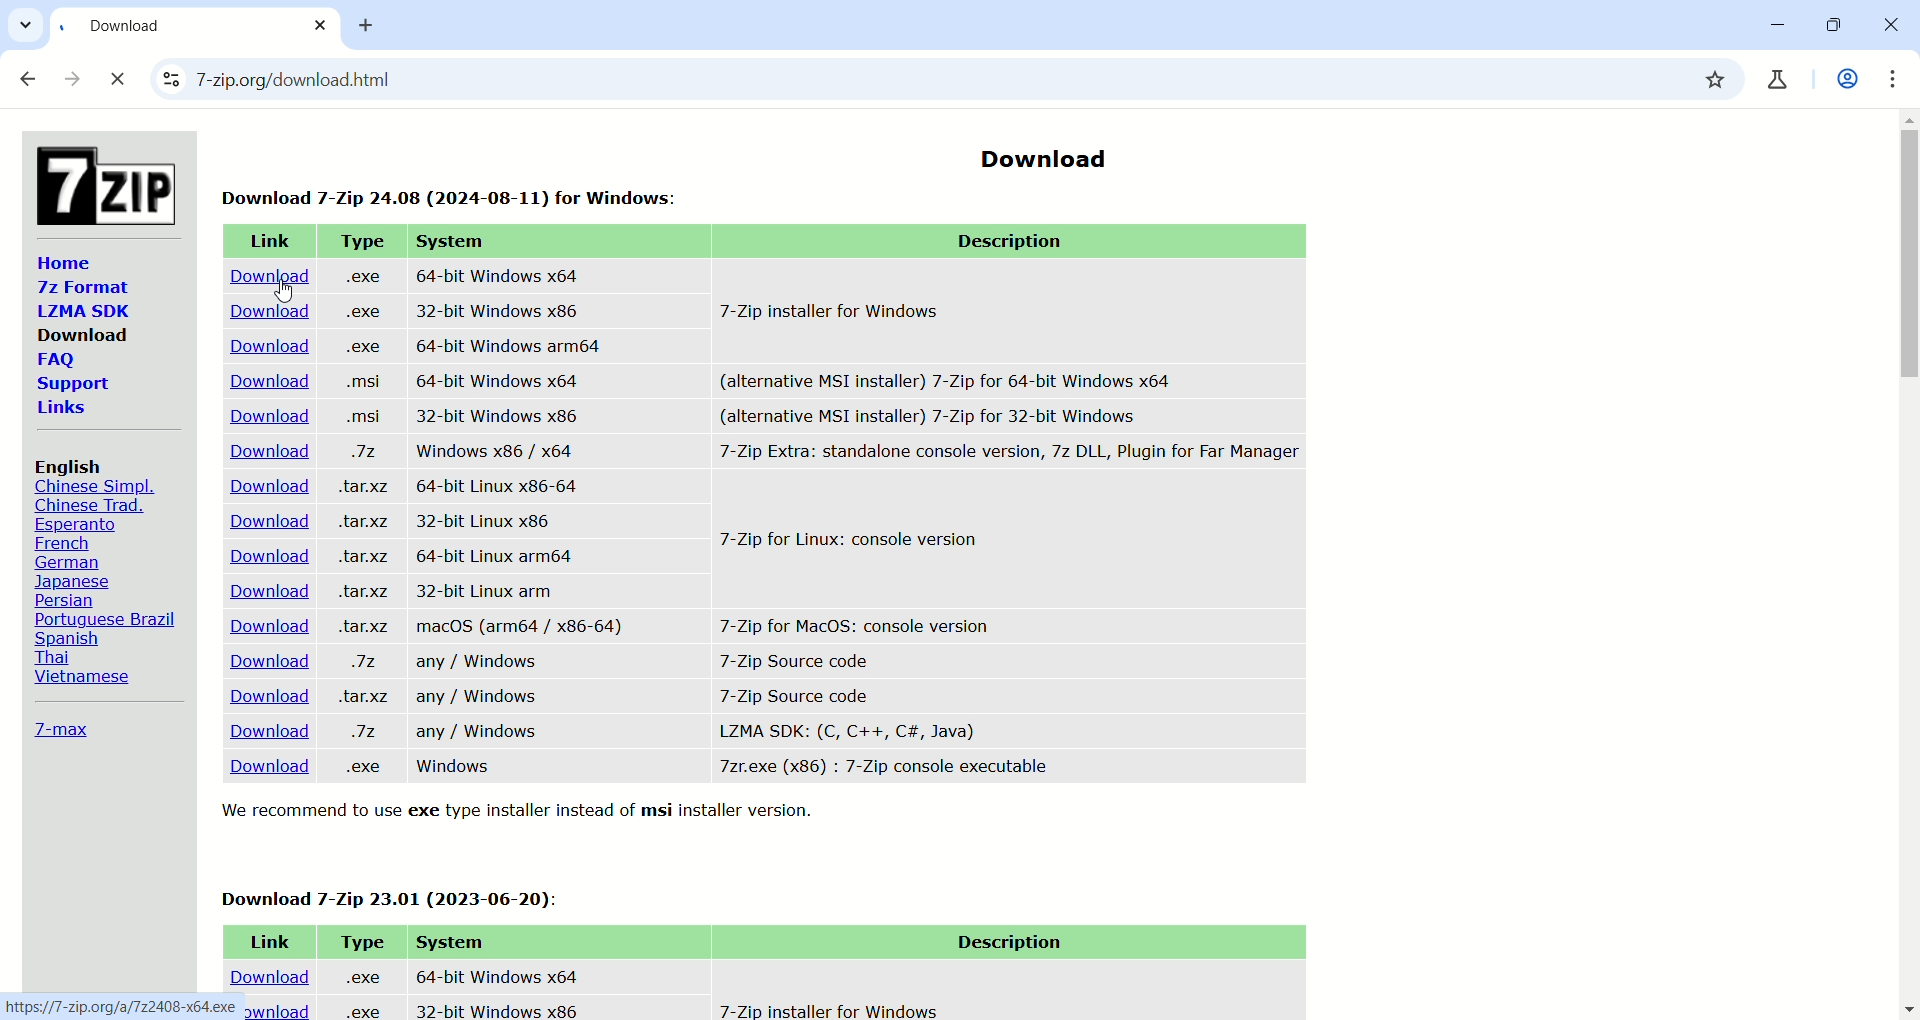  What do you see at coordinates (119, 1003) in the screenshot?
I see `https: //7-zip.0ra/a/722408-x64 exe` at bounding box center [119, 1003].